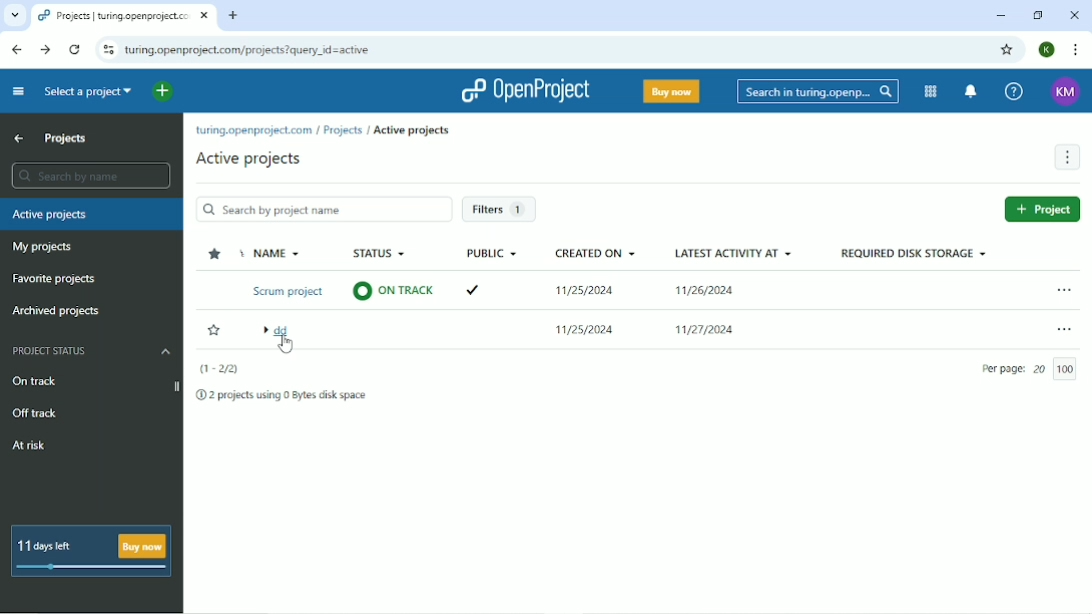 The height and width of the screenshot is (614, 1092). What do you see at coordinates (392, 290) in the screenshot?
I see `on track` at bounding box center [392, 290].